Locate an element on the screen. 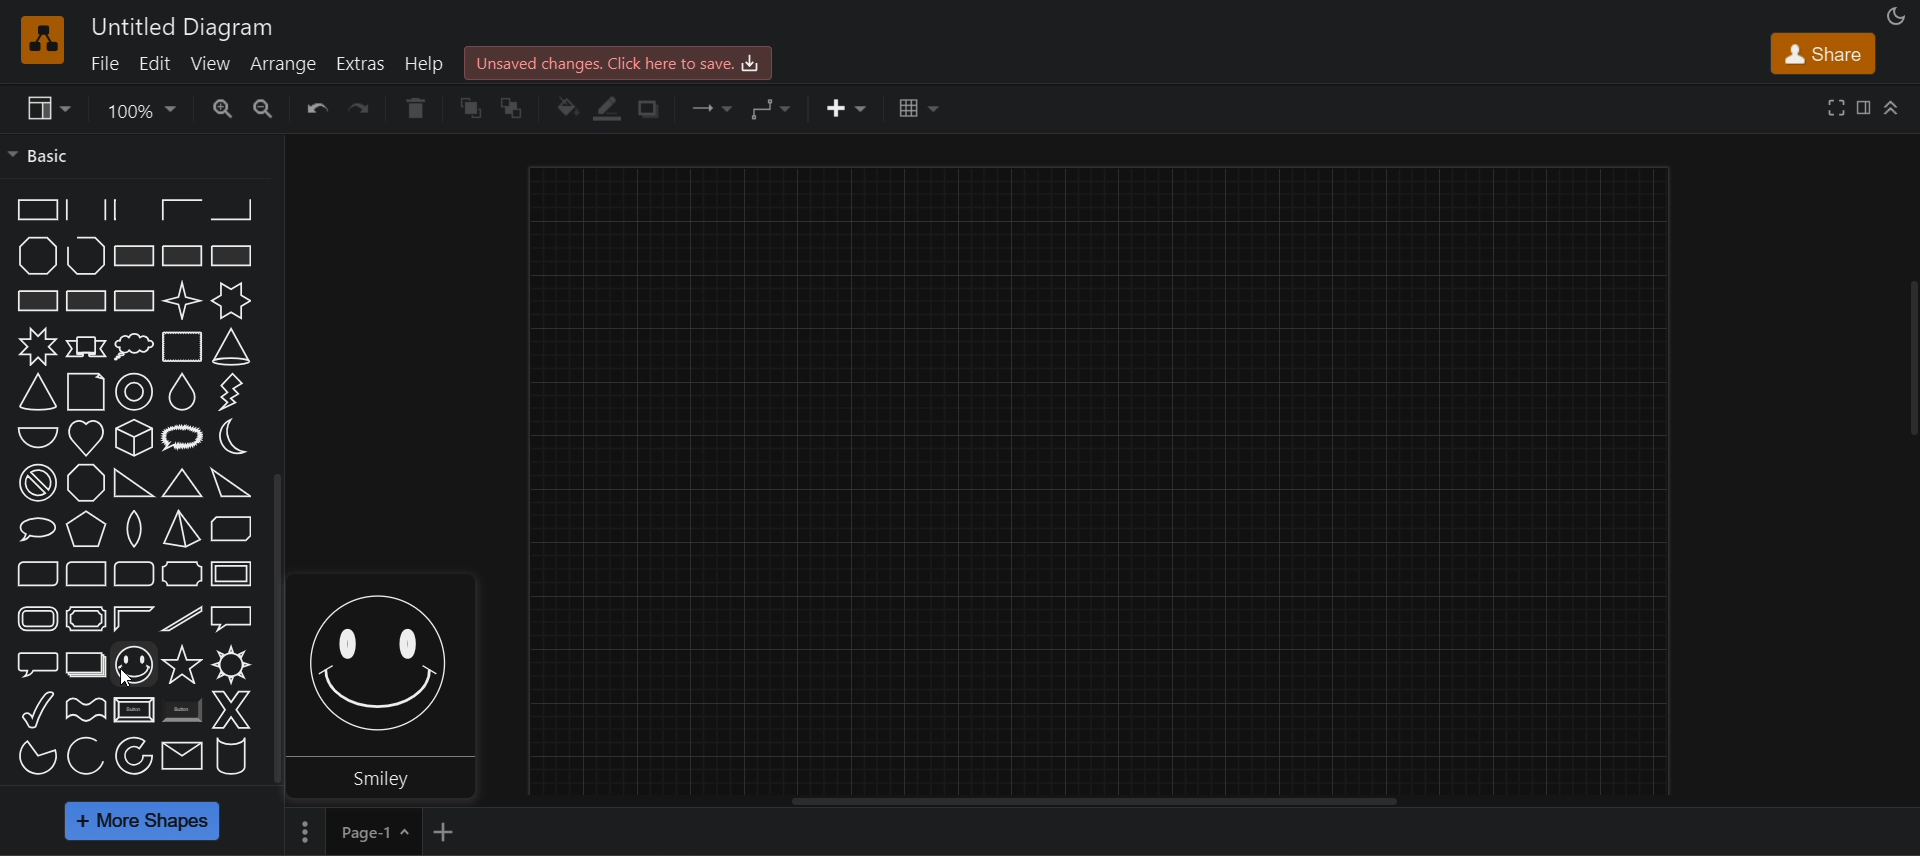 This screenshot has height=856, width=1920. cone is located at coordinates (232, 346).